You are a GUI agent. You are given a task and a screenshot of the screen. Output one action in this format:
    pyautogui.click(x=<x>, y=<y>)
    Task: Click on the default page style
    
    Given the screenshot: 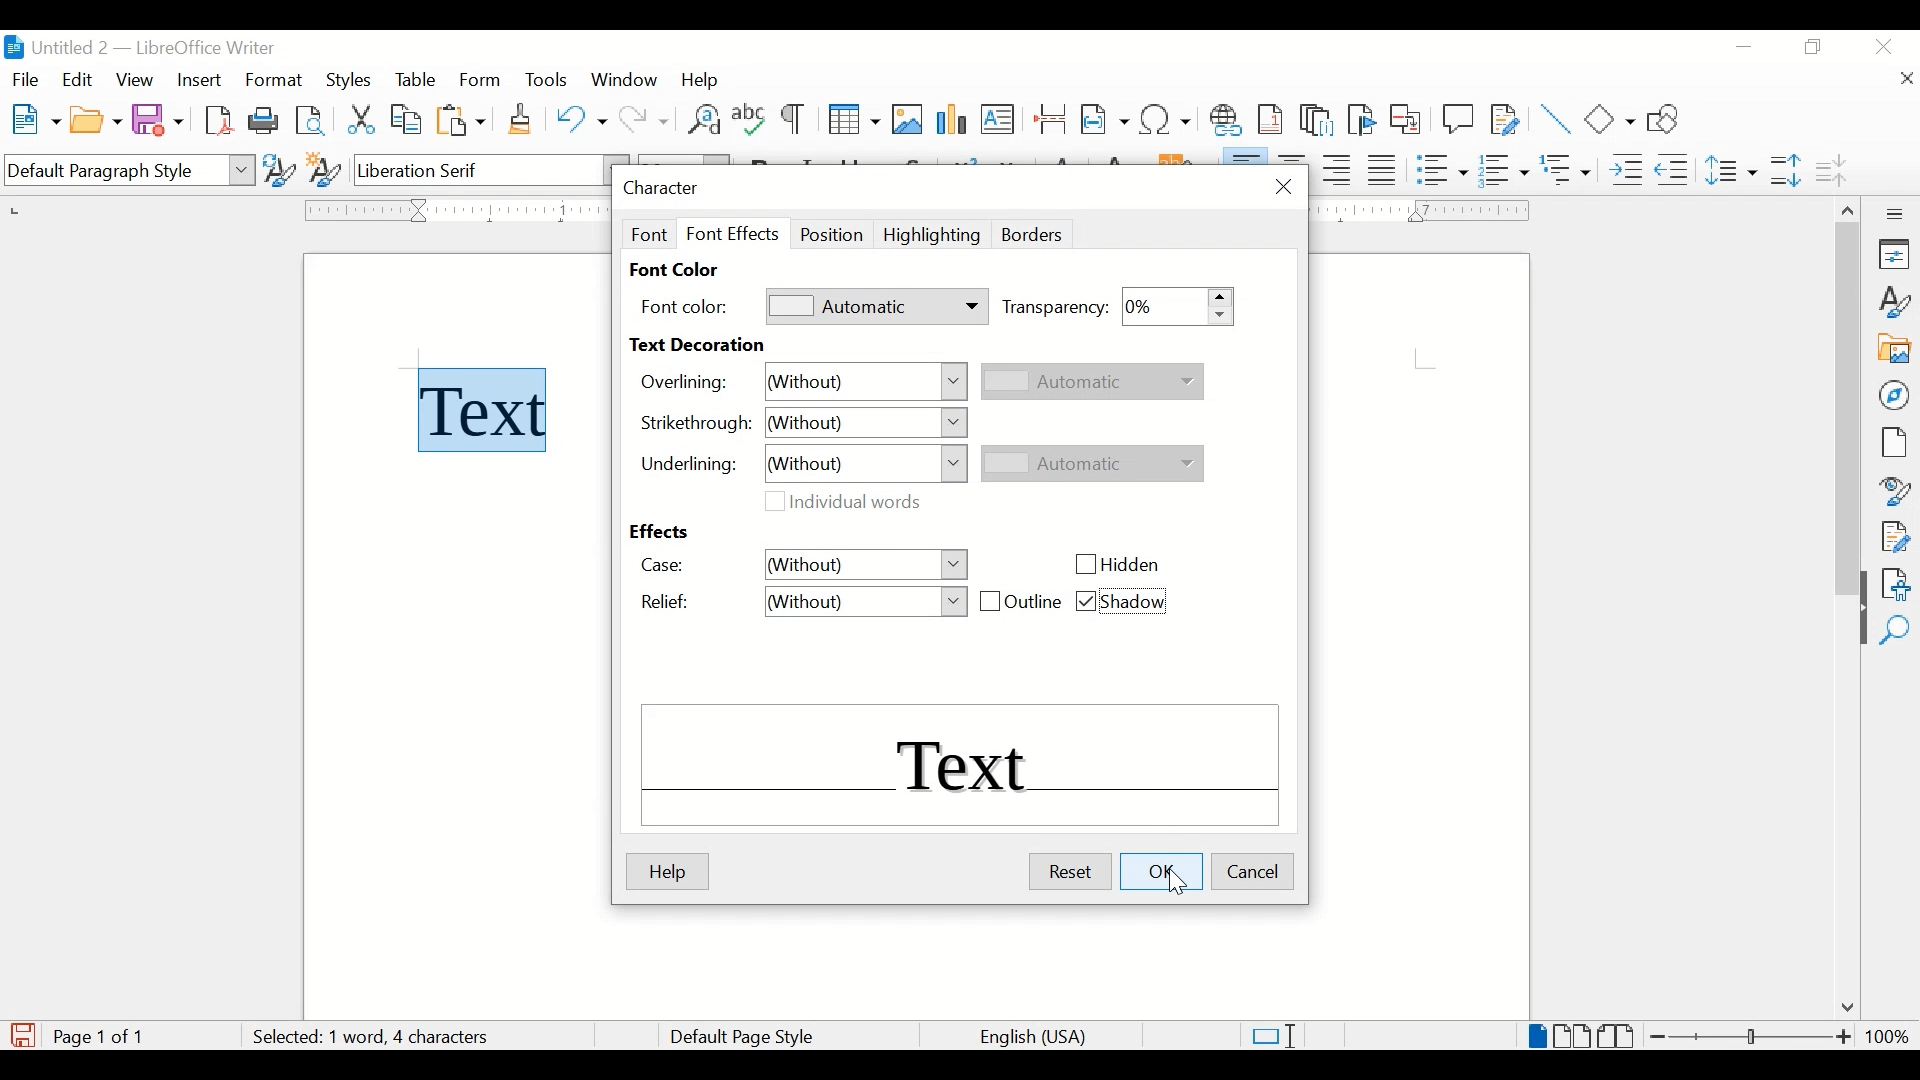 What is the action you would take?
    pyautogui.click(x=738, y=1037)
    